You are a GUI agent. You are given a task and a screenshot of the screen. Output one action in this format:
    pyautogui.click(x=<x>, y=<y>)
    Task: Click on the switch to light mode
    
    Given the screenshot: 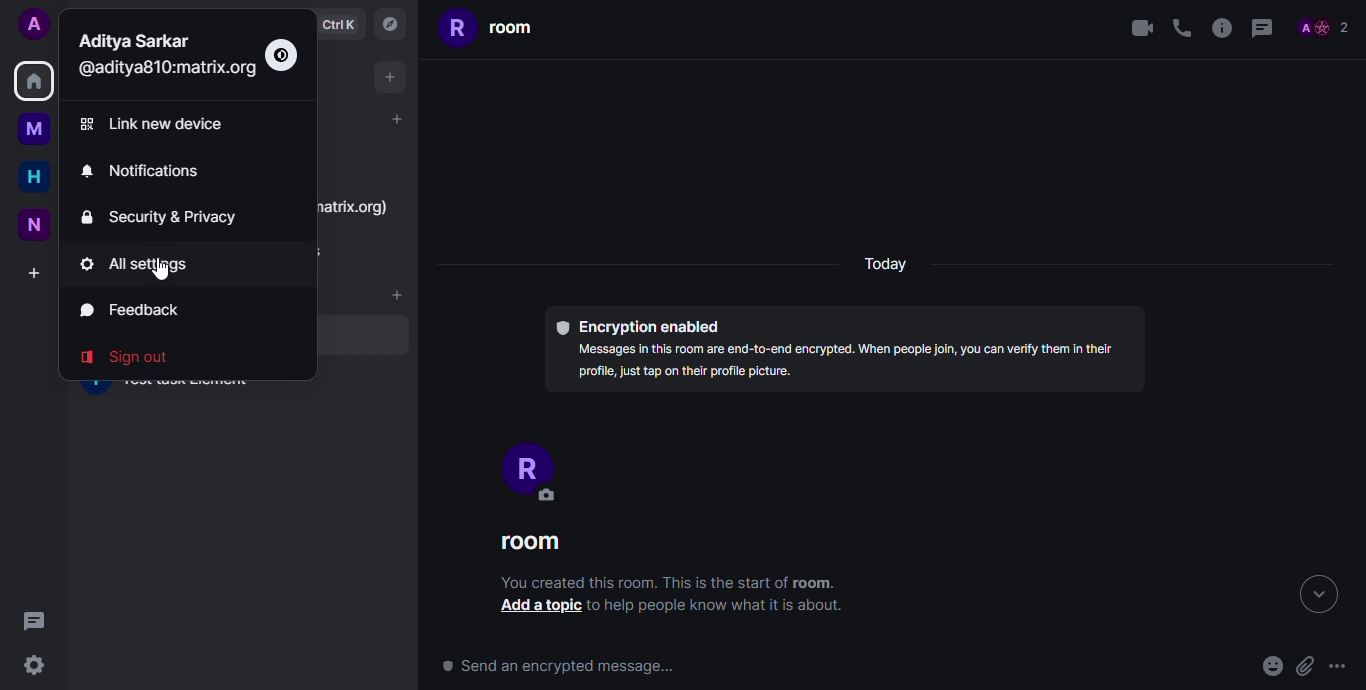 What is the action you would take?
    pyautogui.click(x=282, y=55)
    